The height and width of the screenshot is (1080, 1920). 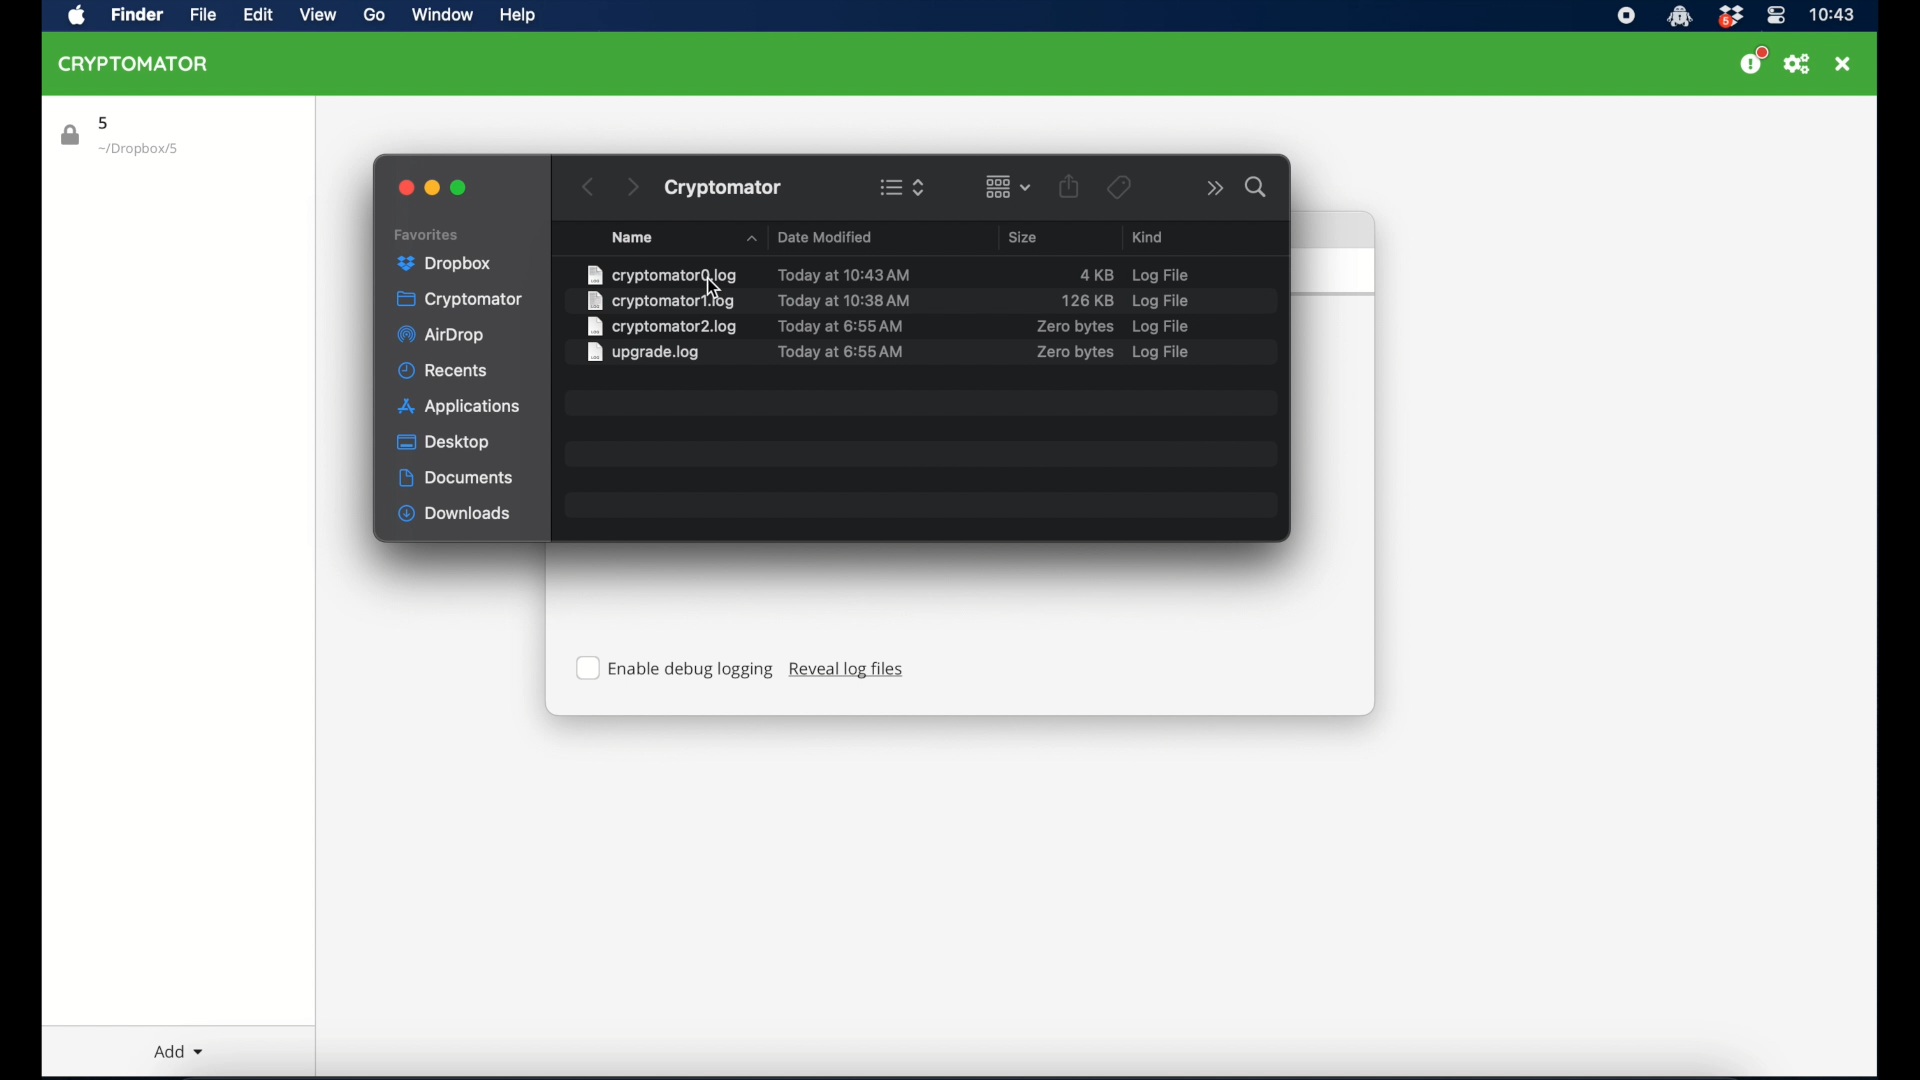 I want to click on date, so click(x=840, y=352).